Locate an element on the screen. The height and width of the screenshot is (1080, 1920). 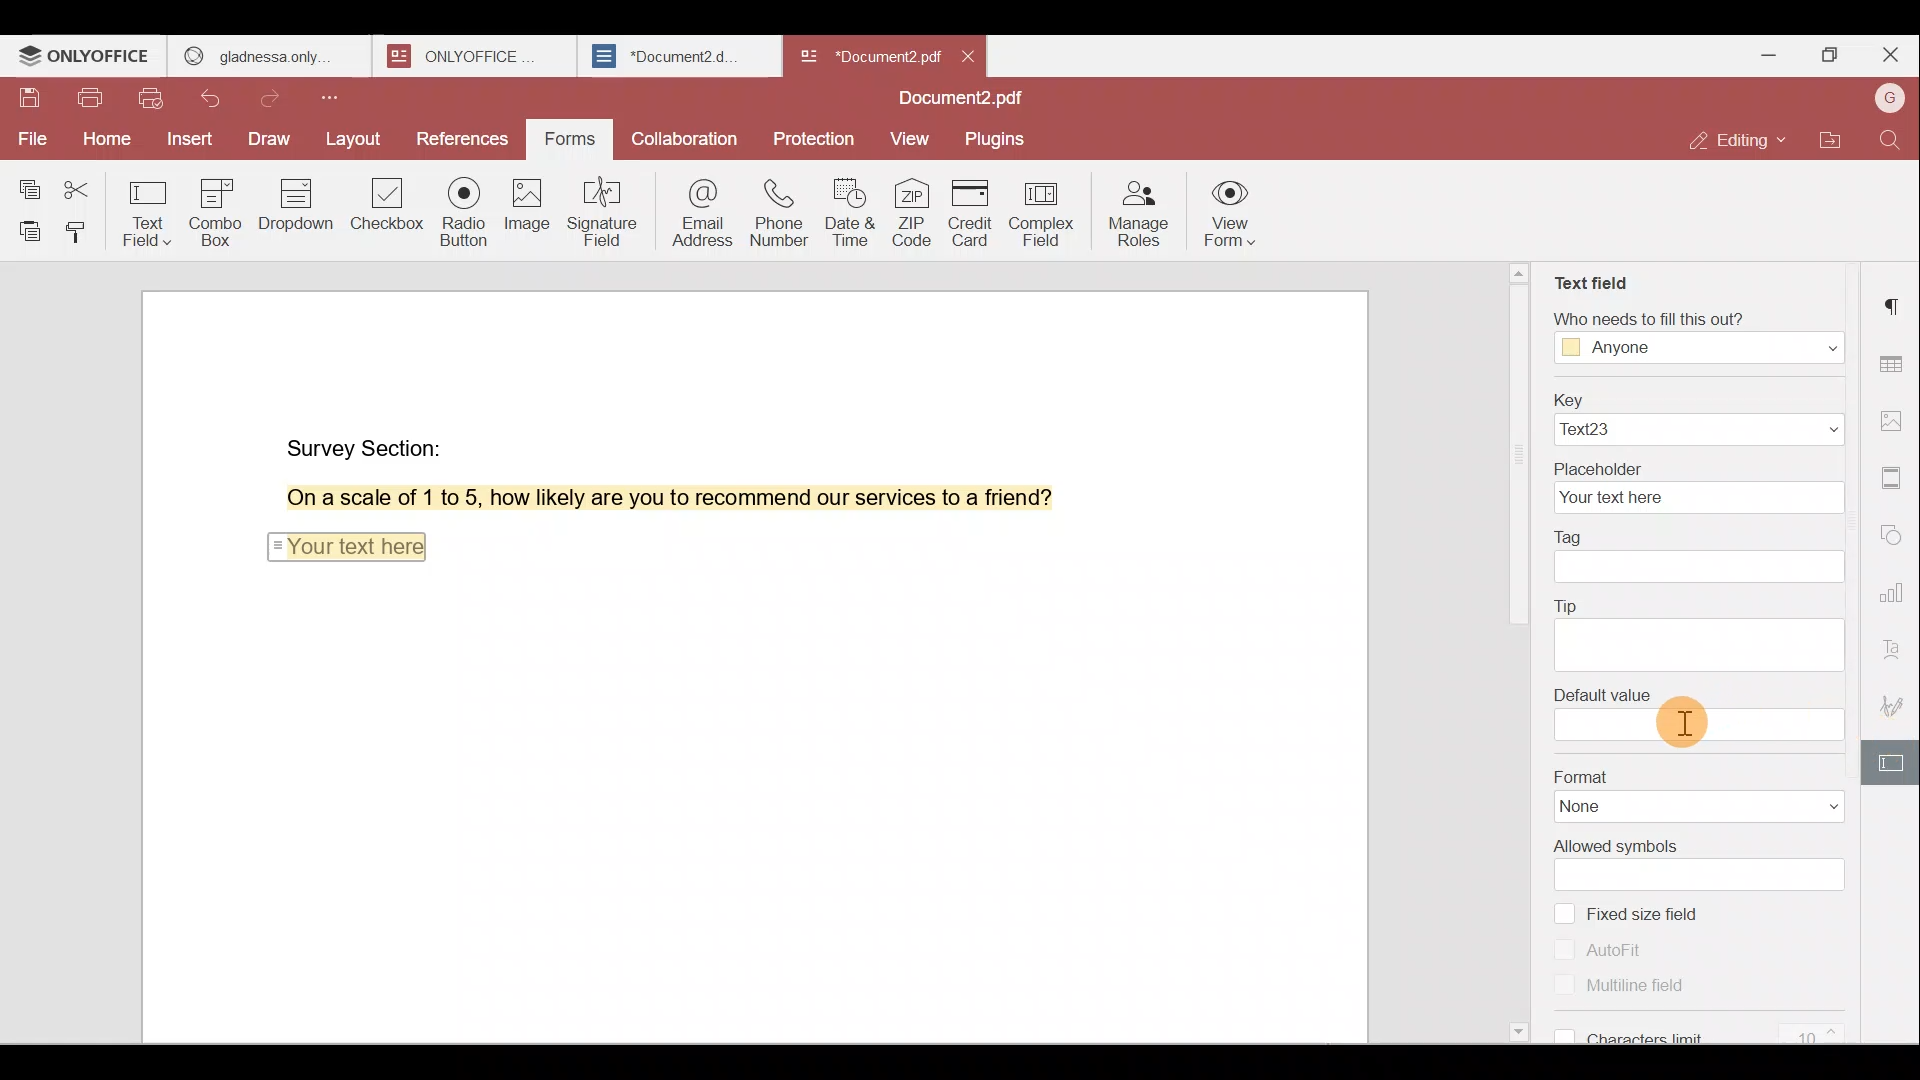
Cut is located at coordinates (84, 184).